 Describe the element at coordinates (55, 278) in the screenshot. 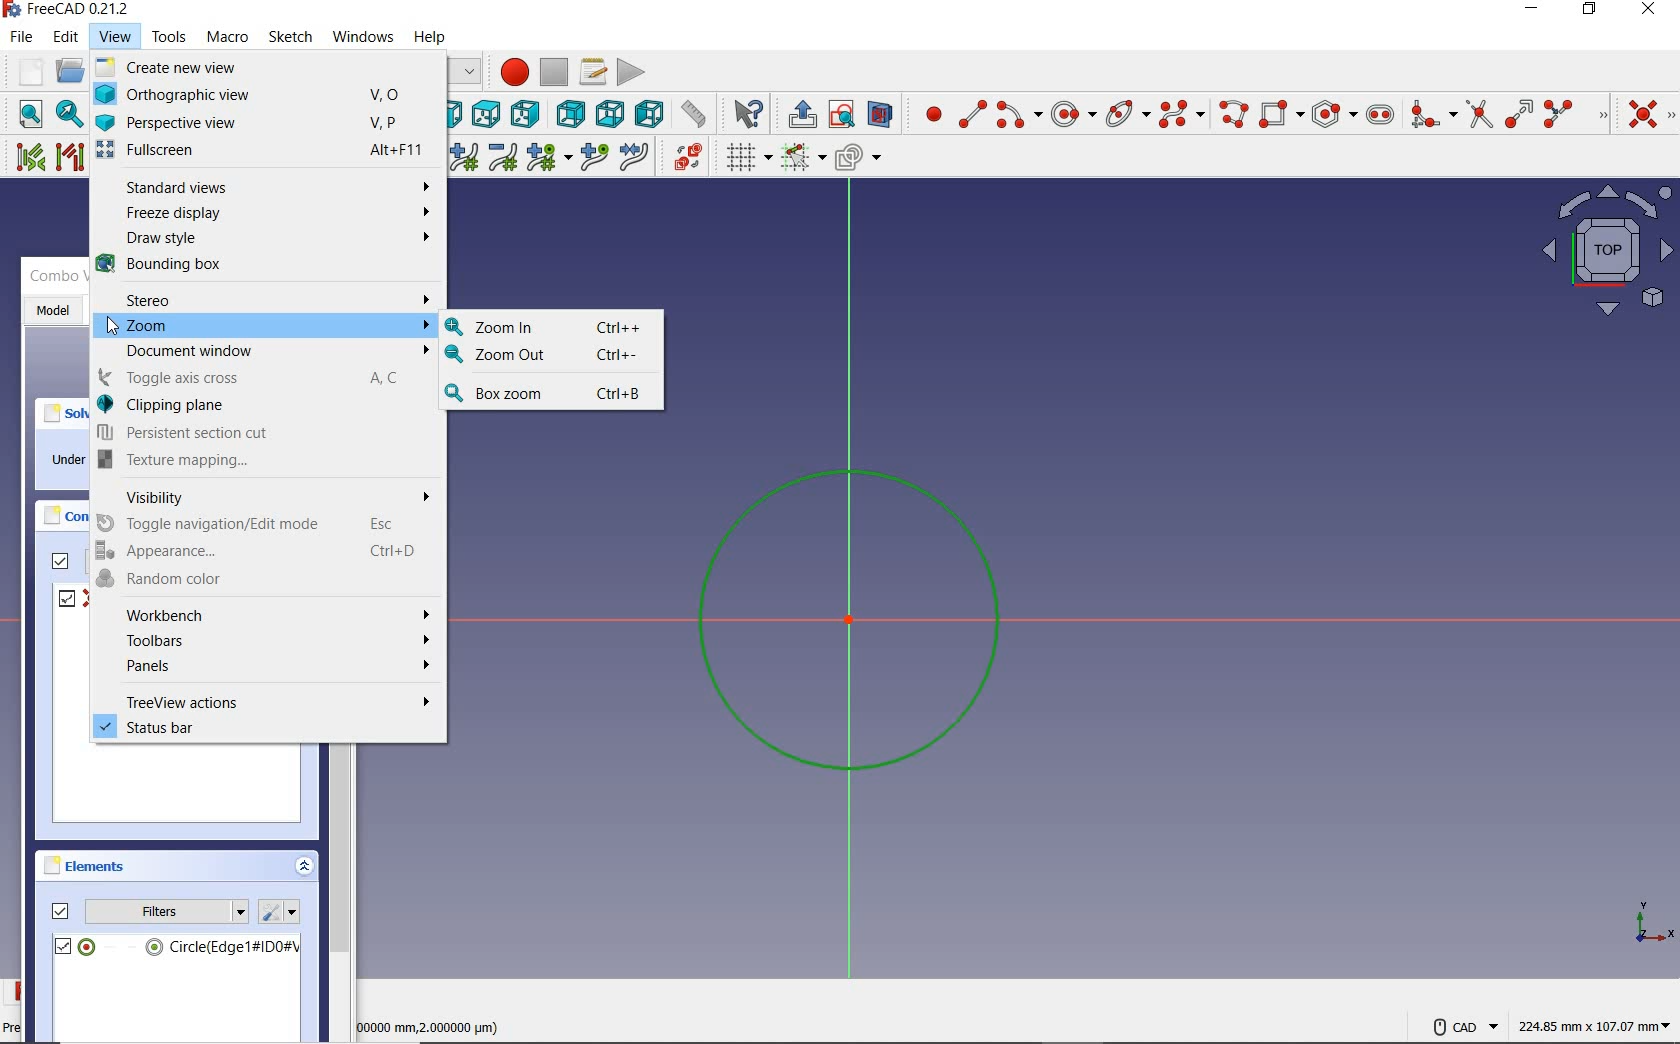

I see `combo view` at that location.